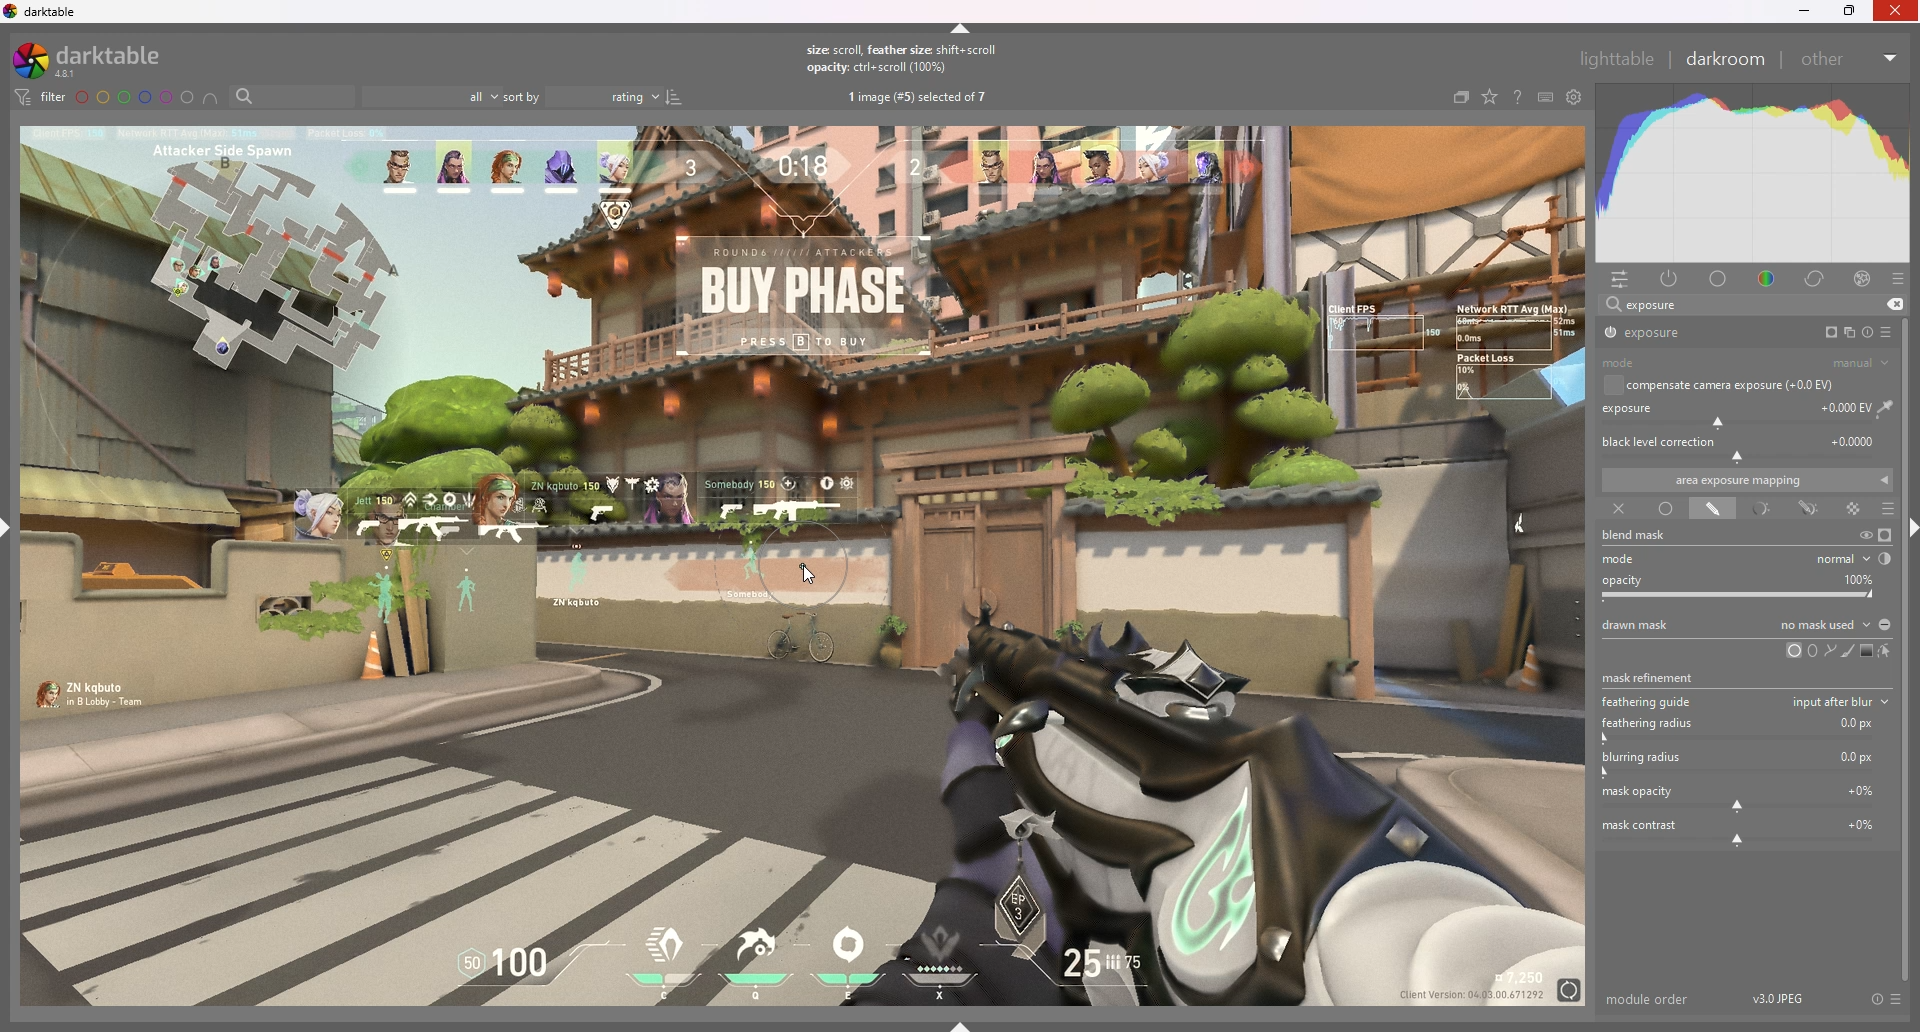 The image size is (1920, 1032). What do you see at coordinates (1747, 480) in the screenshot?
I see `area exposure mapping` at bounding box center [1747, 480].